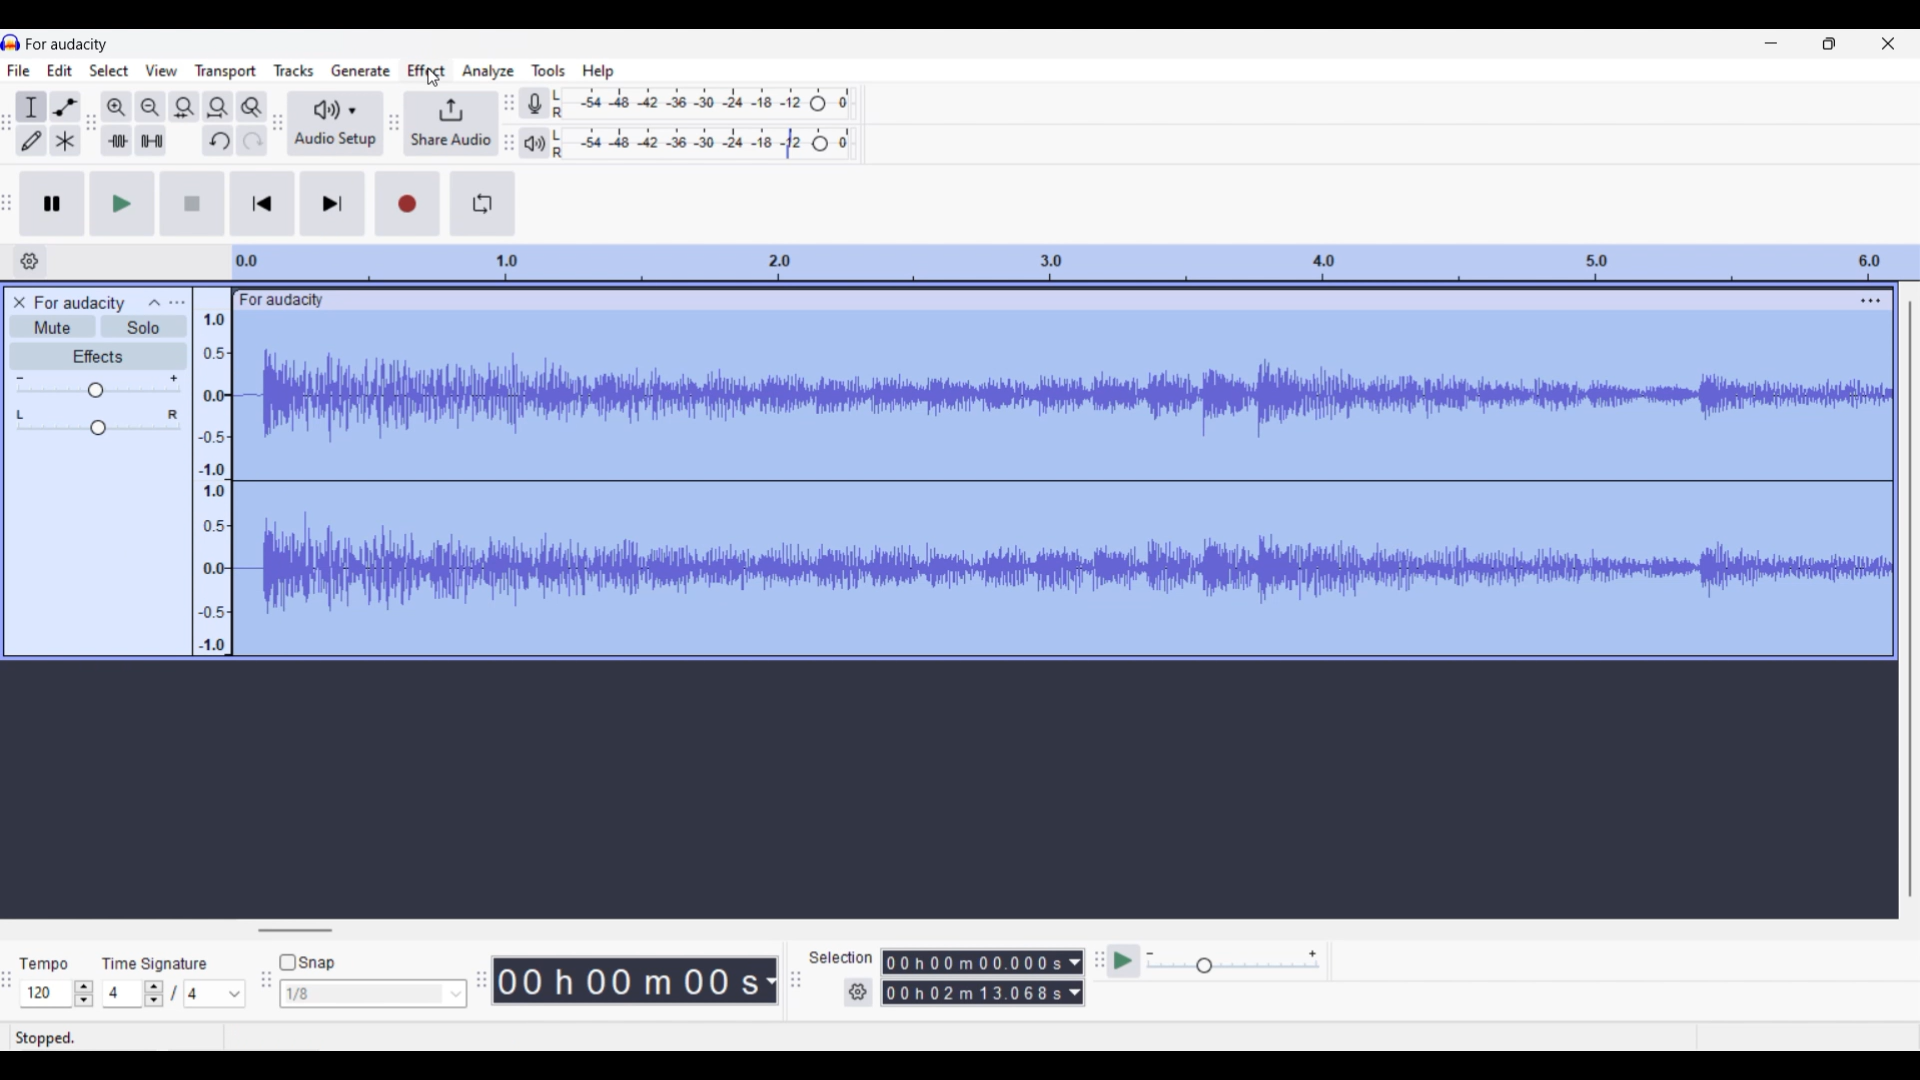 The height and width of the screenshot is (1080, 1920). Describe the element at coordinates (192, 203) in the screenshot. I see `Stop` at that location.